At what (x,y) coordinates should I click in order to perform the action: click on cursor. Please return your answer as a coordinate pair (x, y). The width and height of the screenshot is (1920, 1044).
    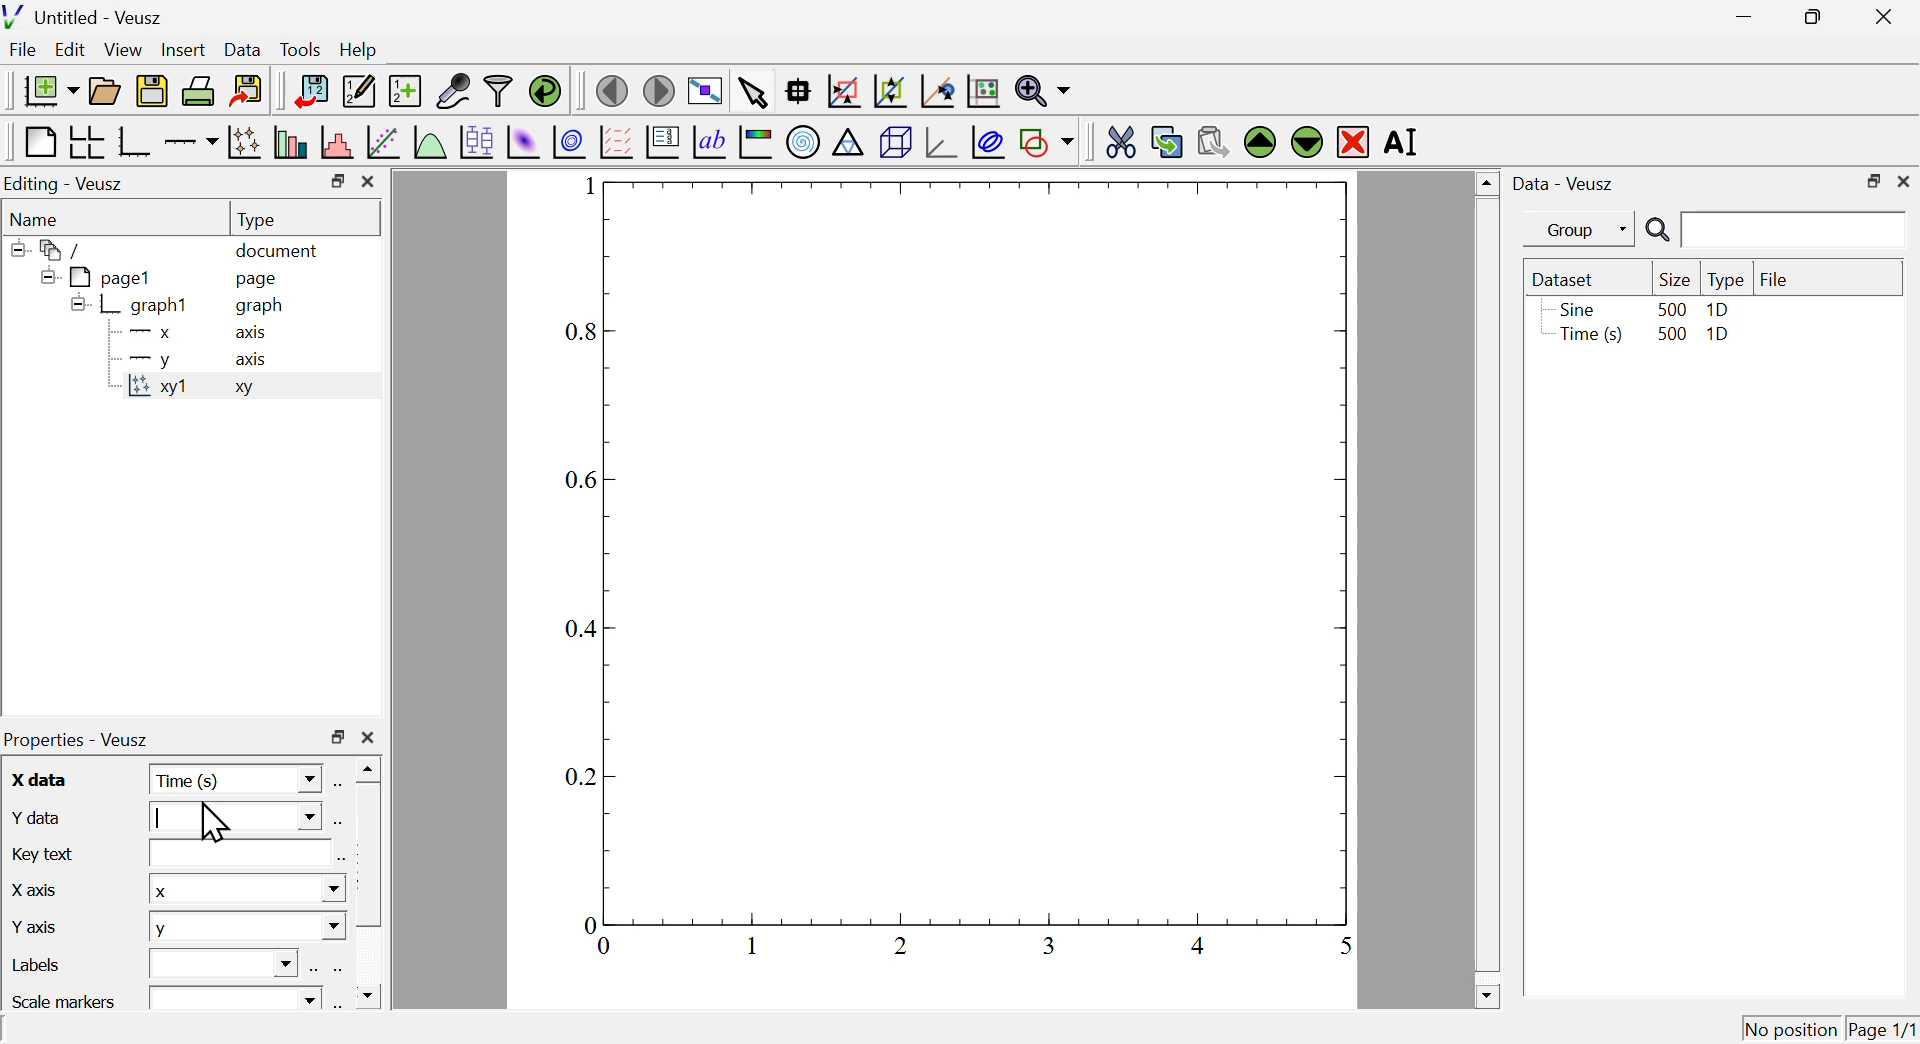
    Looking at the image, I should click on (214, 820).